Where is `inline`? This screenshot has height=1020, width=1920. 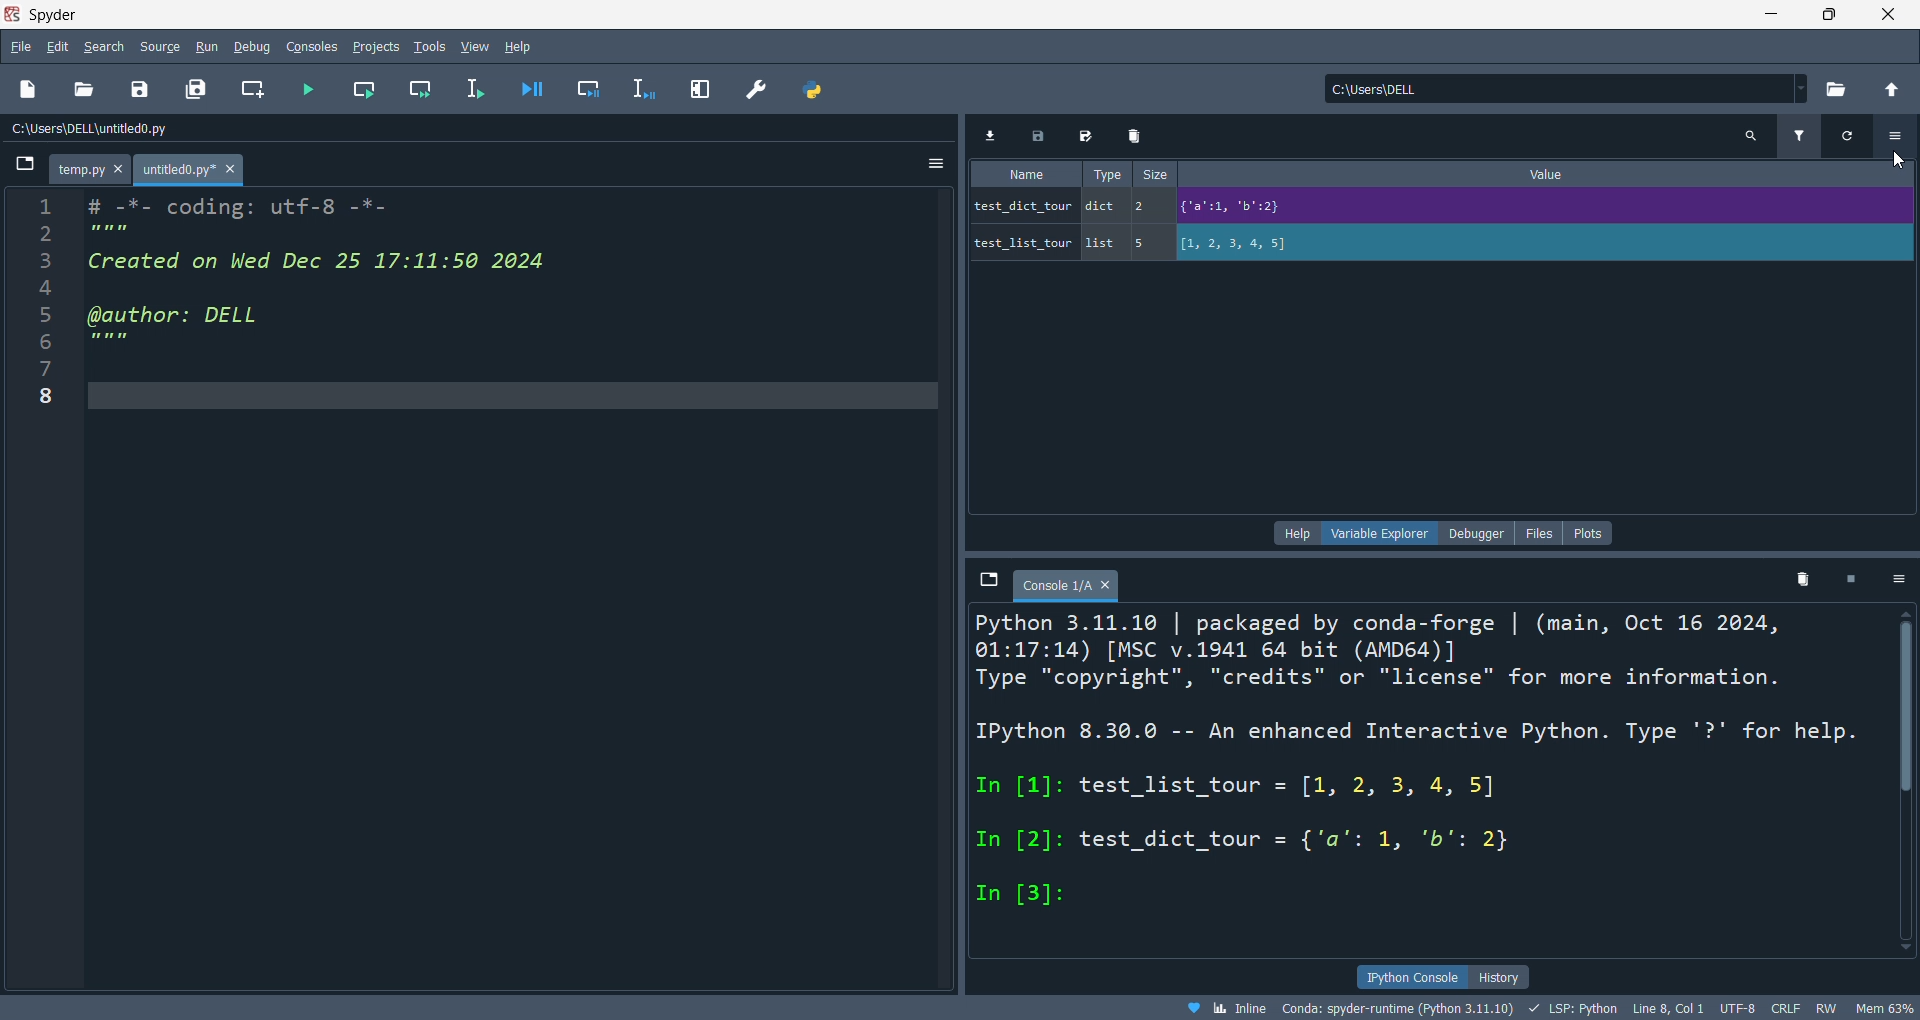
inline is located at coordinates (1224, 1006).